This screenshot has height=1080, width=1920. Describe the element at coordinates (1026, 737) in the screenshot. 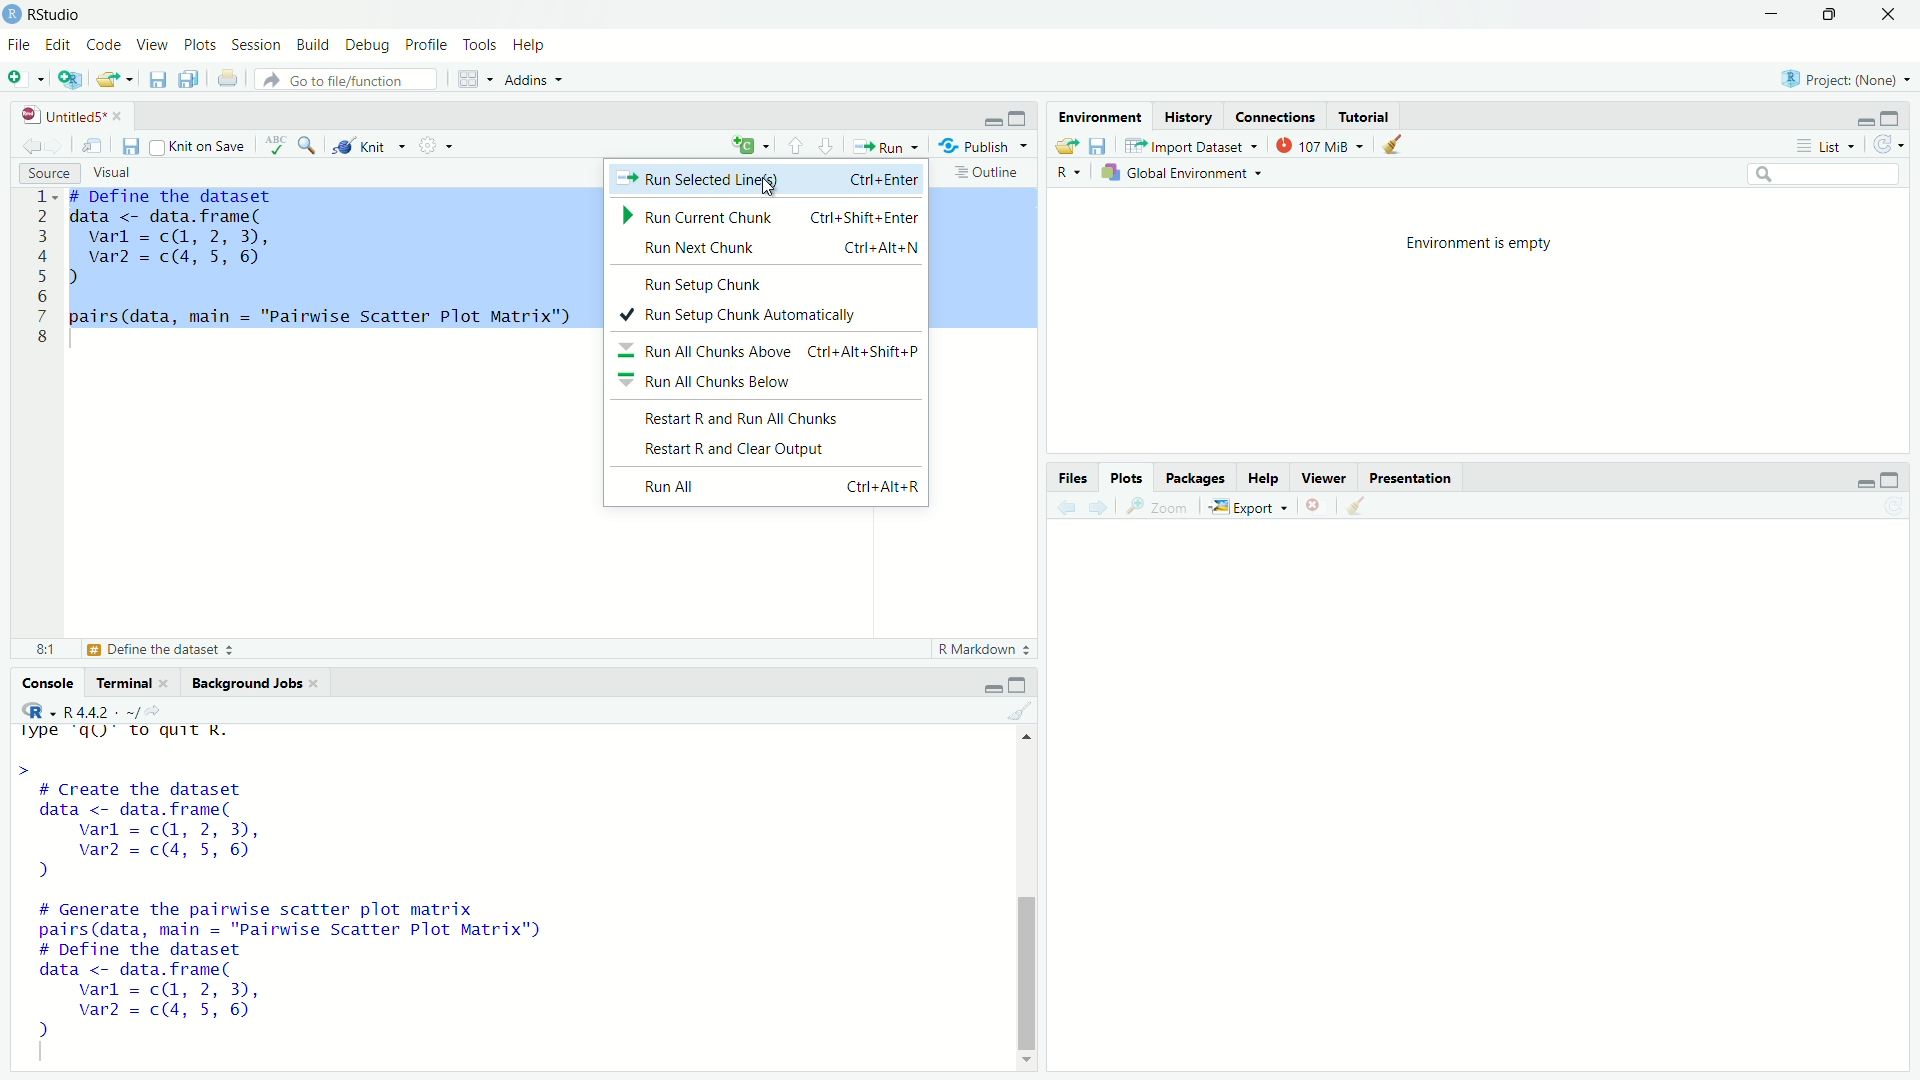

I see `Up` at that location.